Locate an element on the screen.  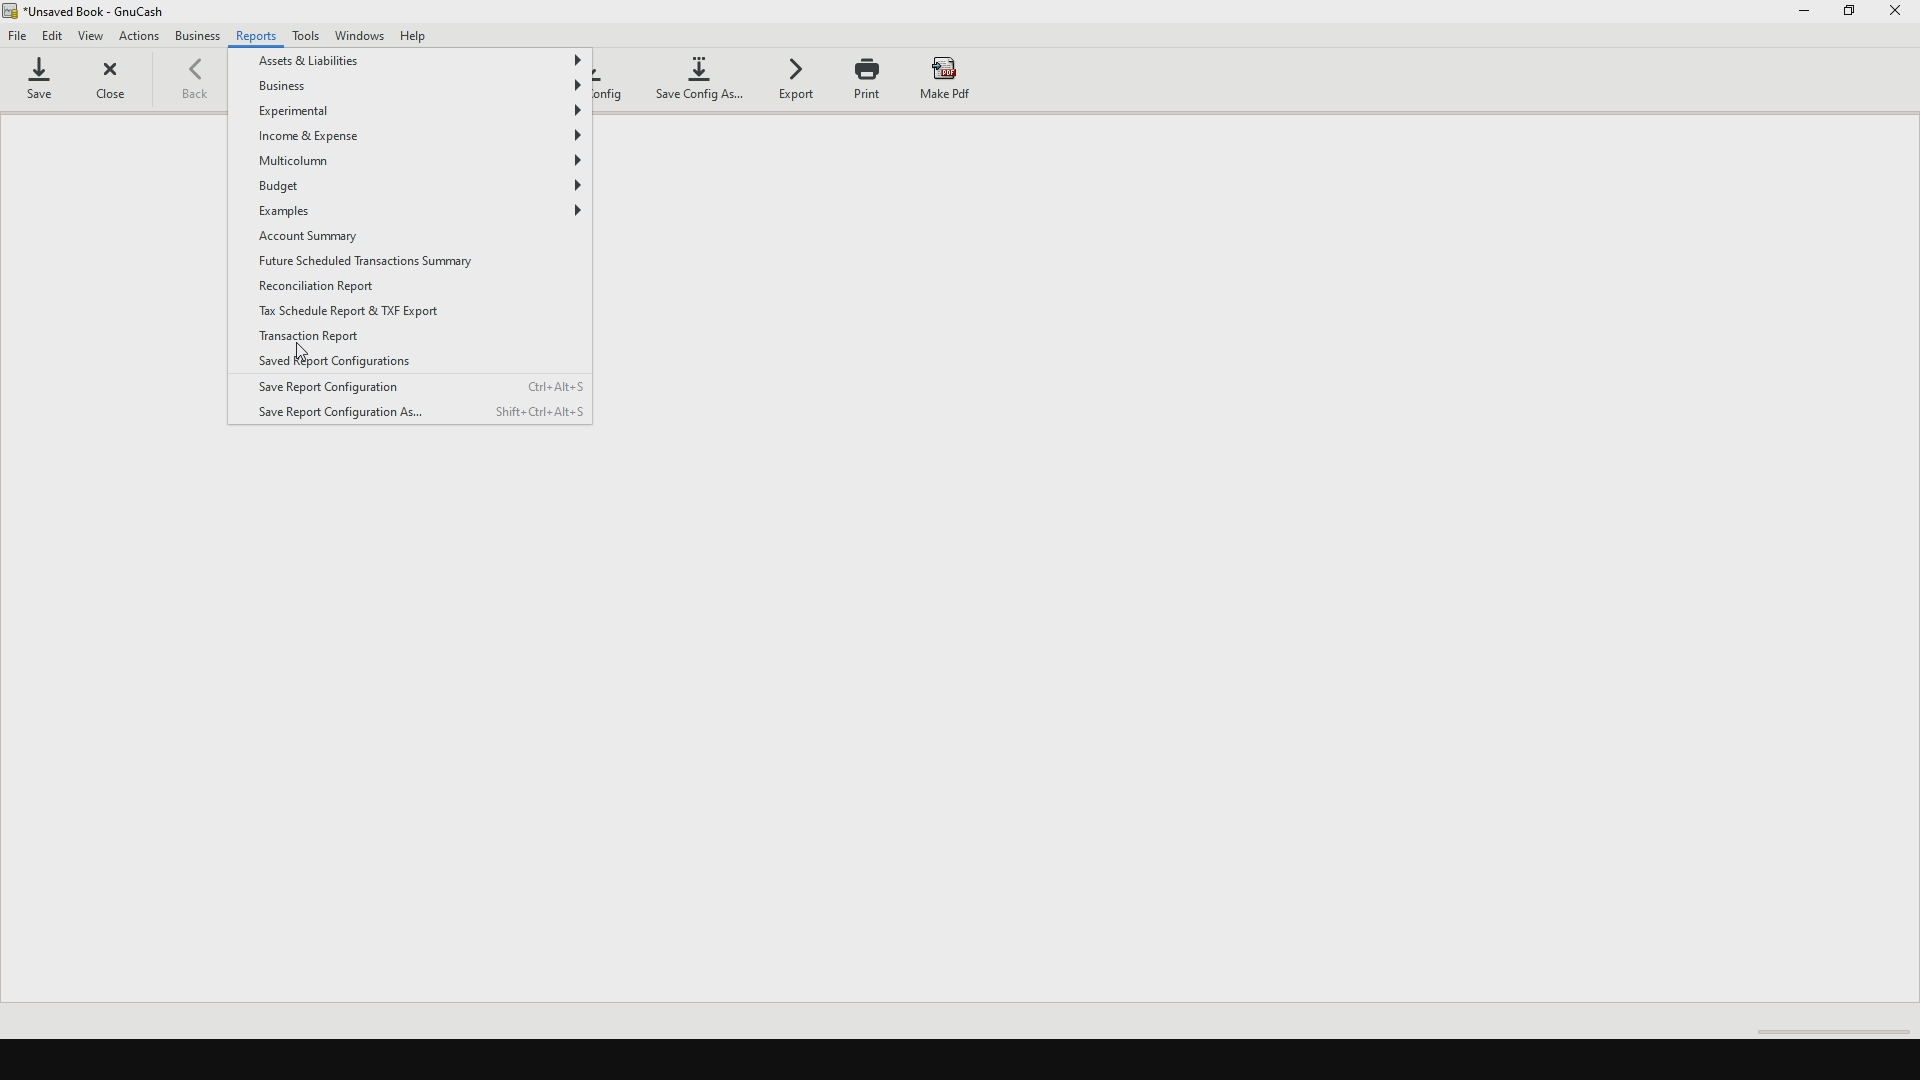
maximize is located at coordinates (1852, 18).